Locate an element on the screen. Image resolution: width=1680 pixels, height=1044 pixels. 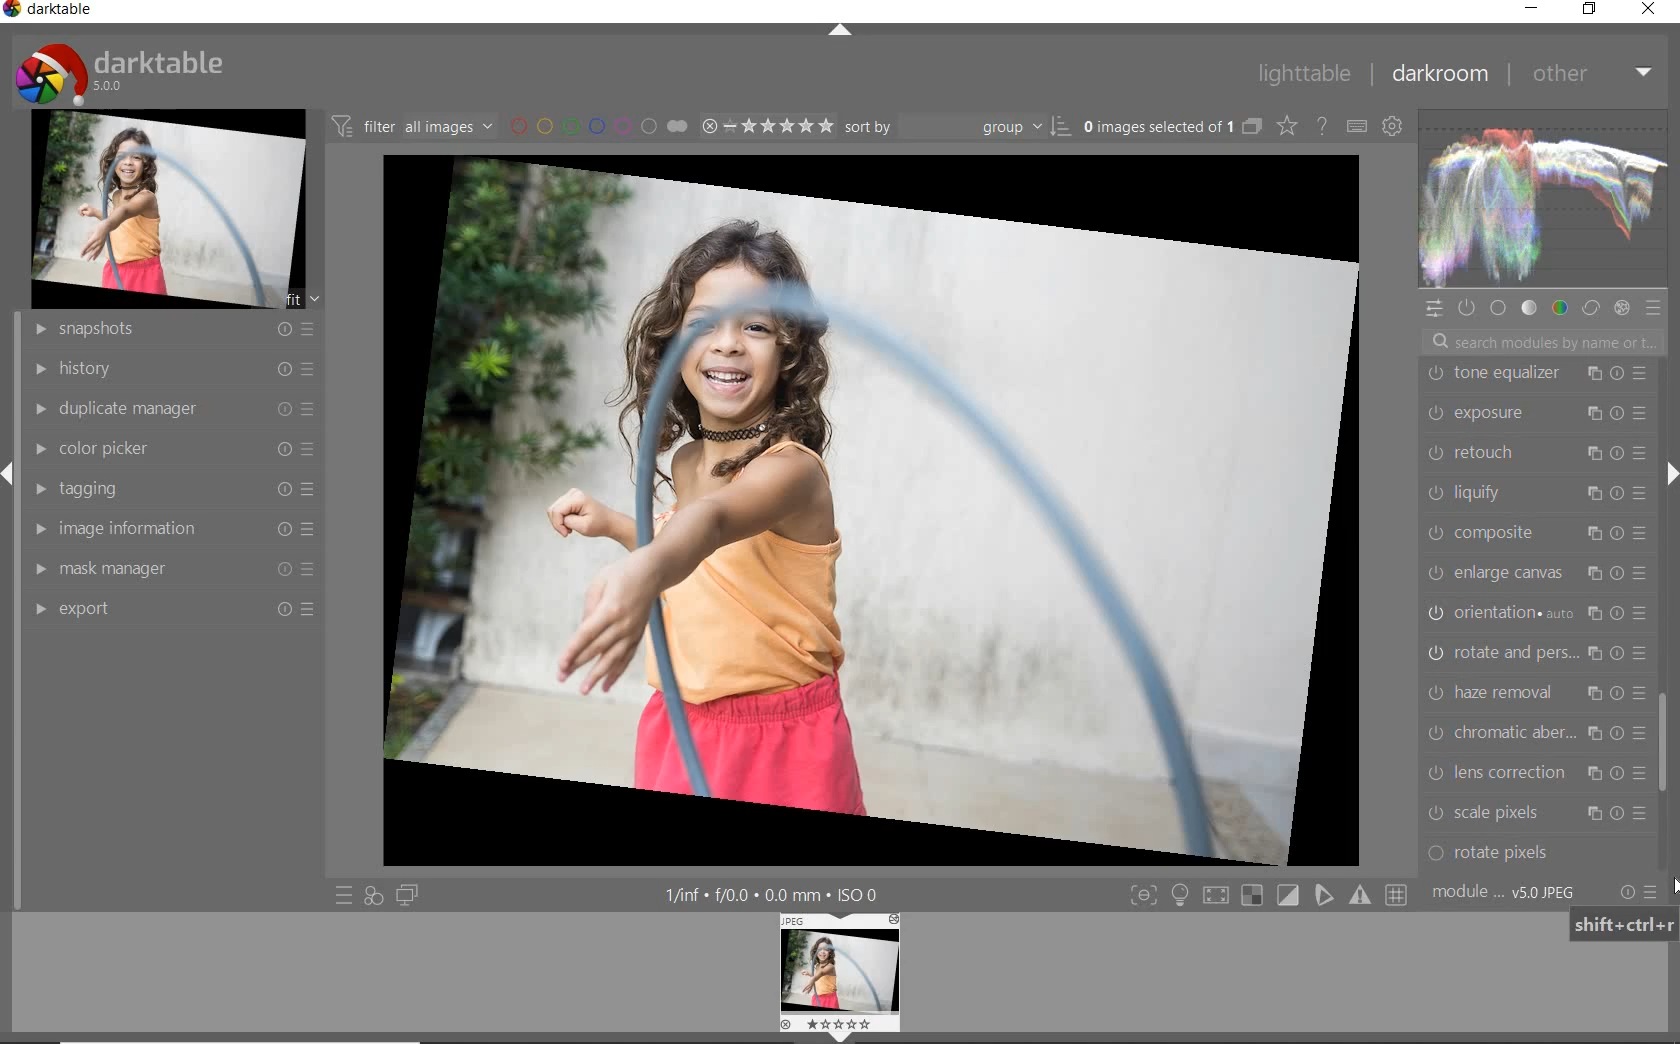
tone is located at coordinates (1528, 308).